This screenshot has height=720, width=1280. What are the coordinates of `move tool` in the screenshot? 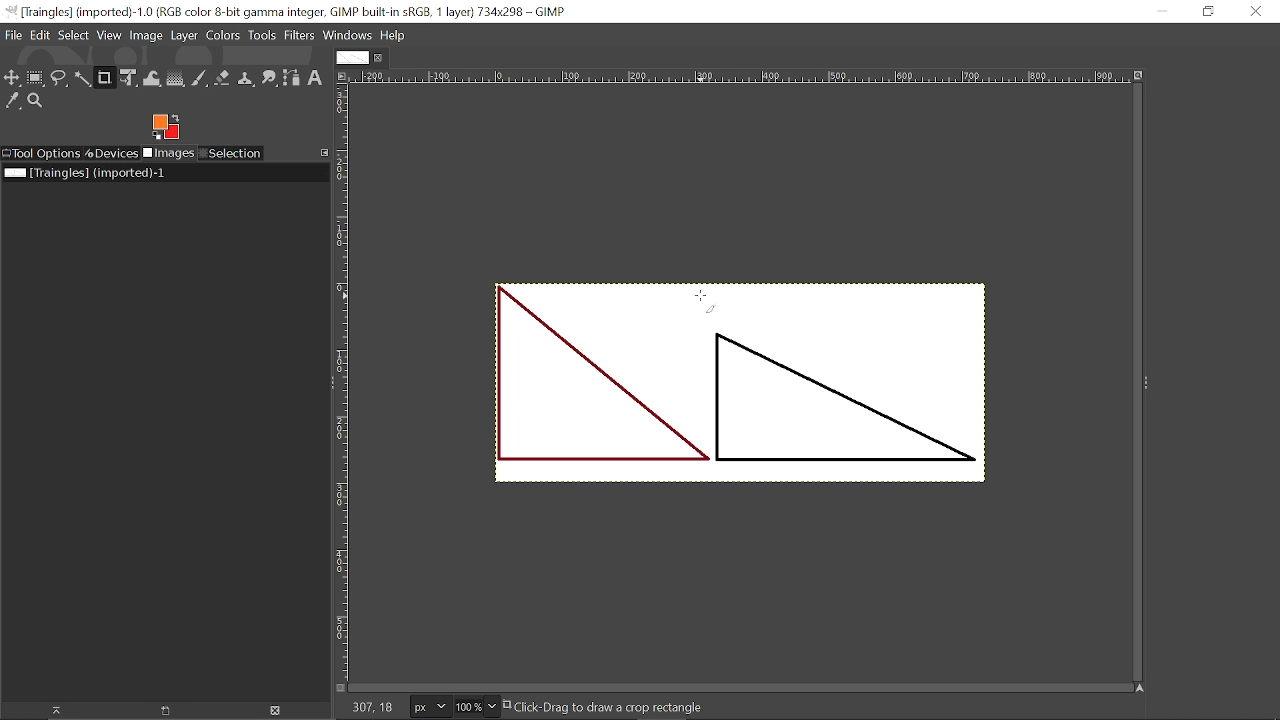 It's located at (13, 78).